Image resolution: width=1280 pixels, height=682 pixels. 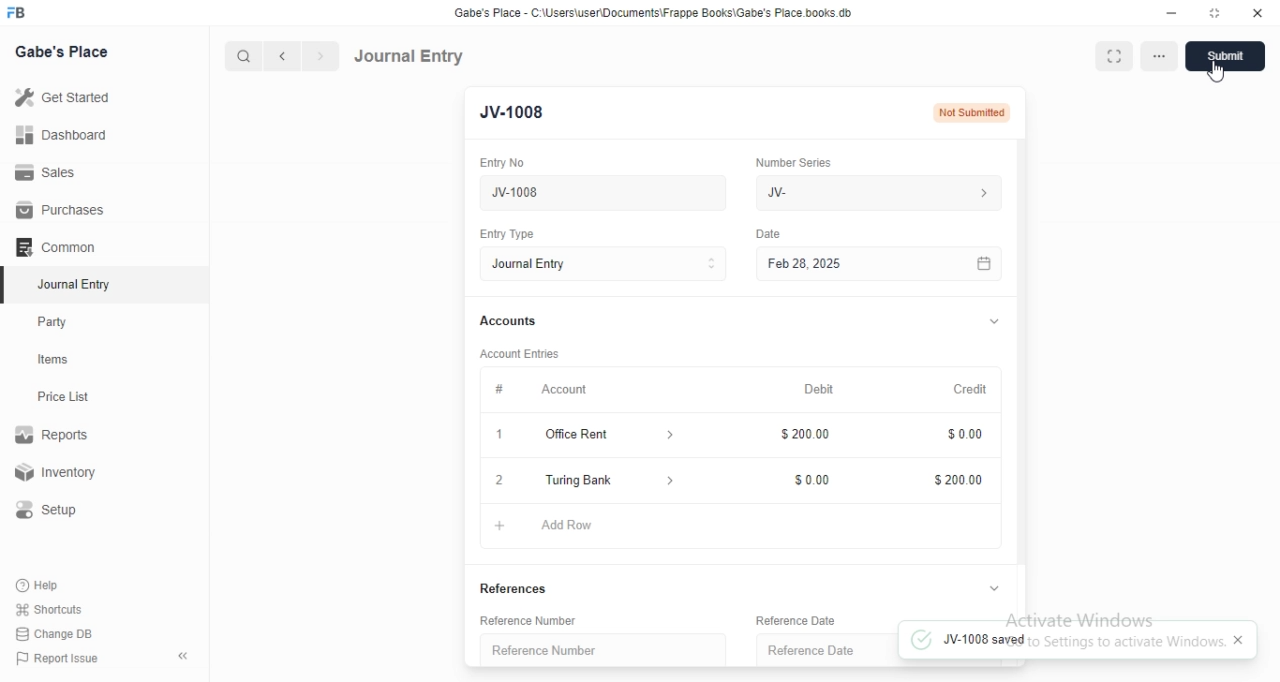 I want to click on Journal Entry, so click(x=409, y=56).